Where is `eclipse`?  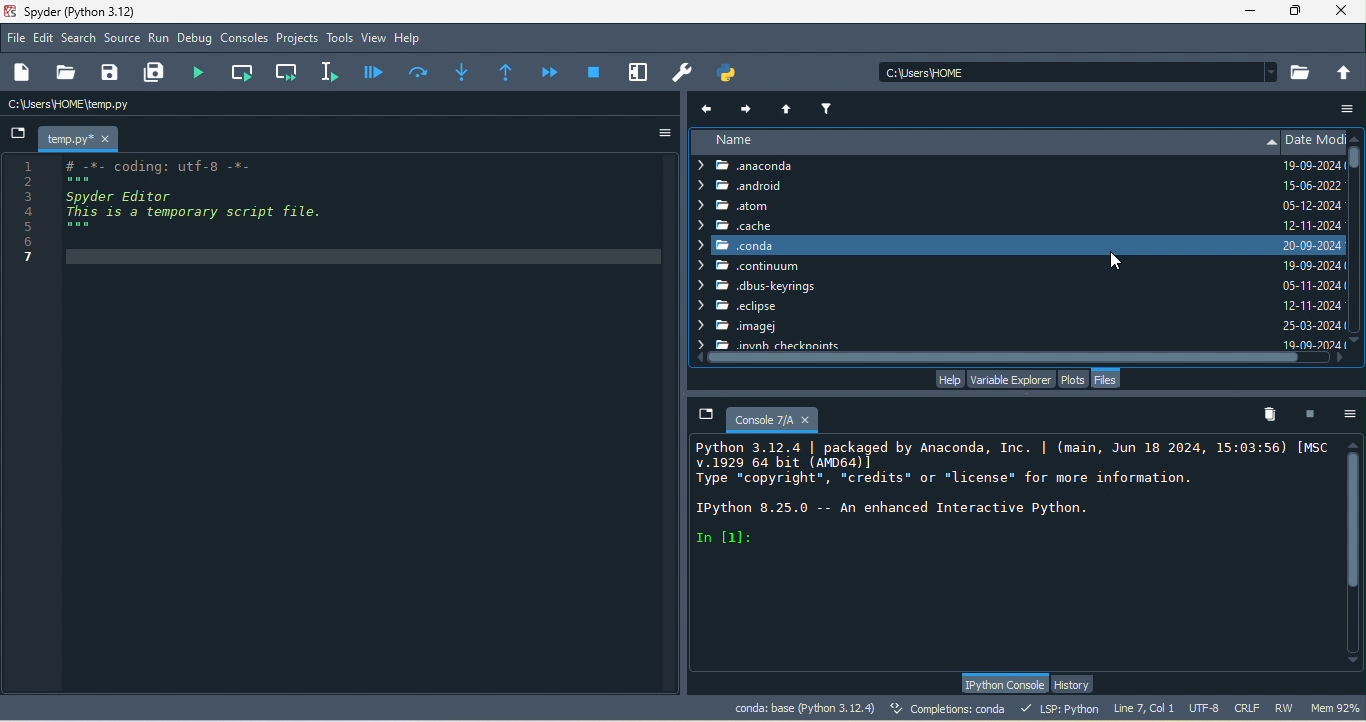
eclipse is located at coordinates (737, 307).